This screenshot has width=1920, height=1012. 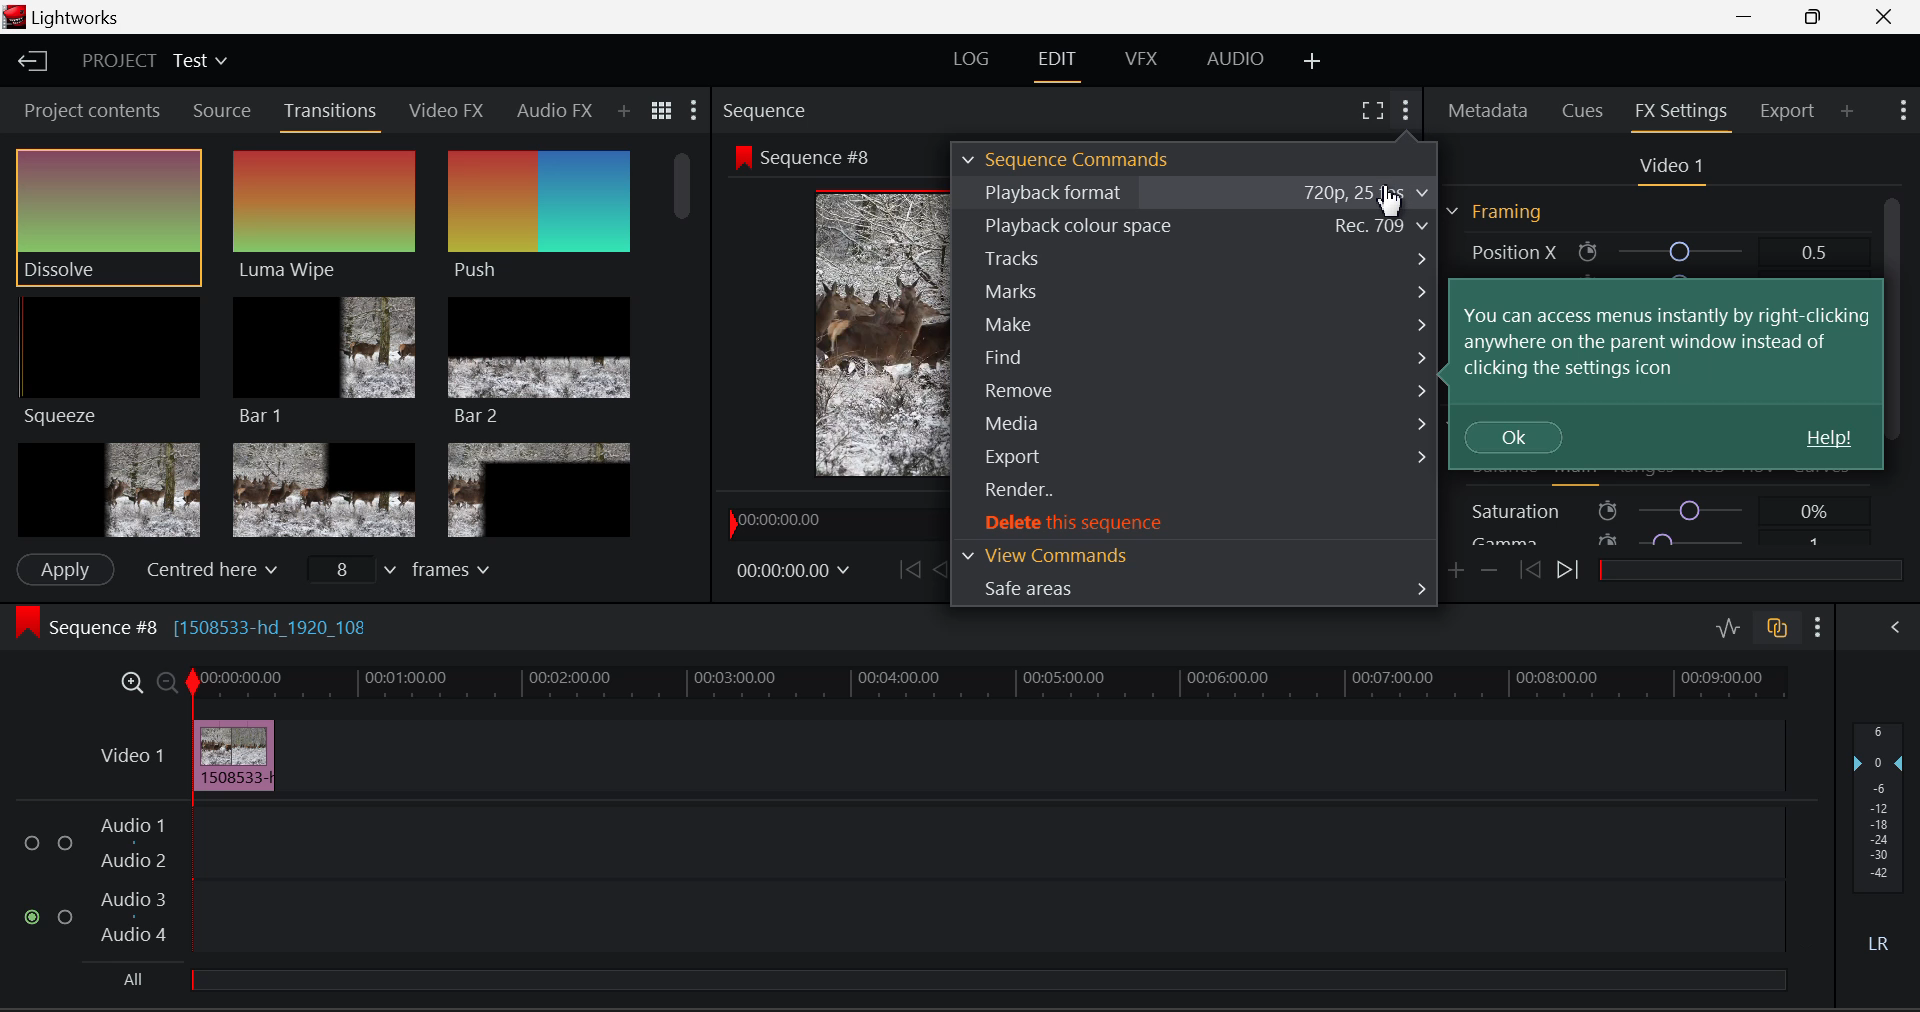 What do you see at coordinates (1892, 372) in the screenshot?
I see `Scroll Bar` at bounding box center [1892, 372].